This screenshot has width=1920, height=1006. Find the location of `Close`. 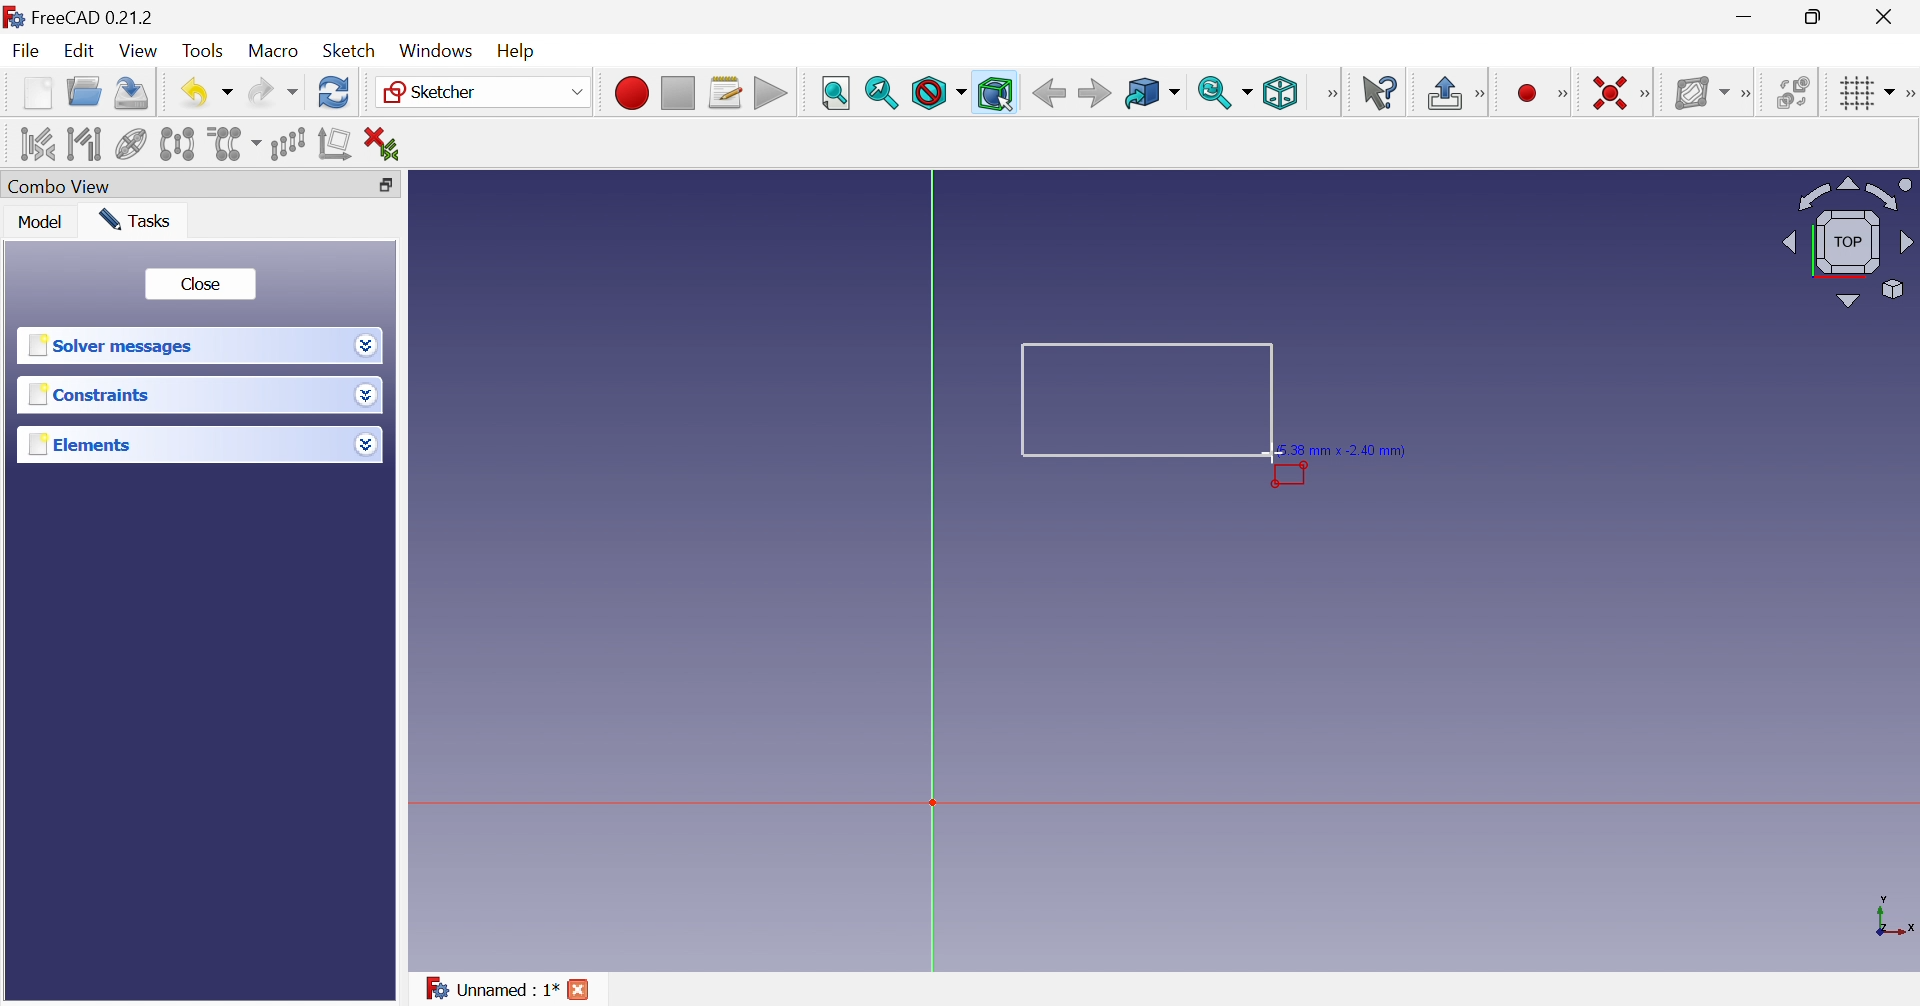

Close is located at coordinates (579, 988).